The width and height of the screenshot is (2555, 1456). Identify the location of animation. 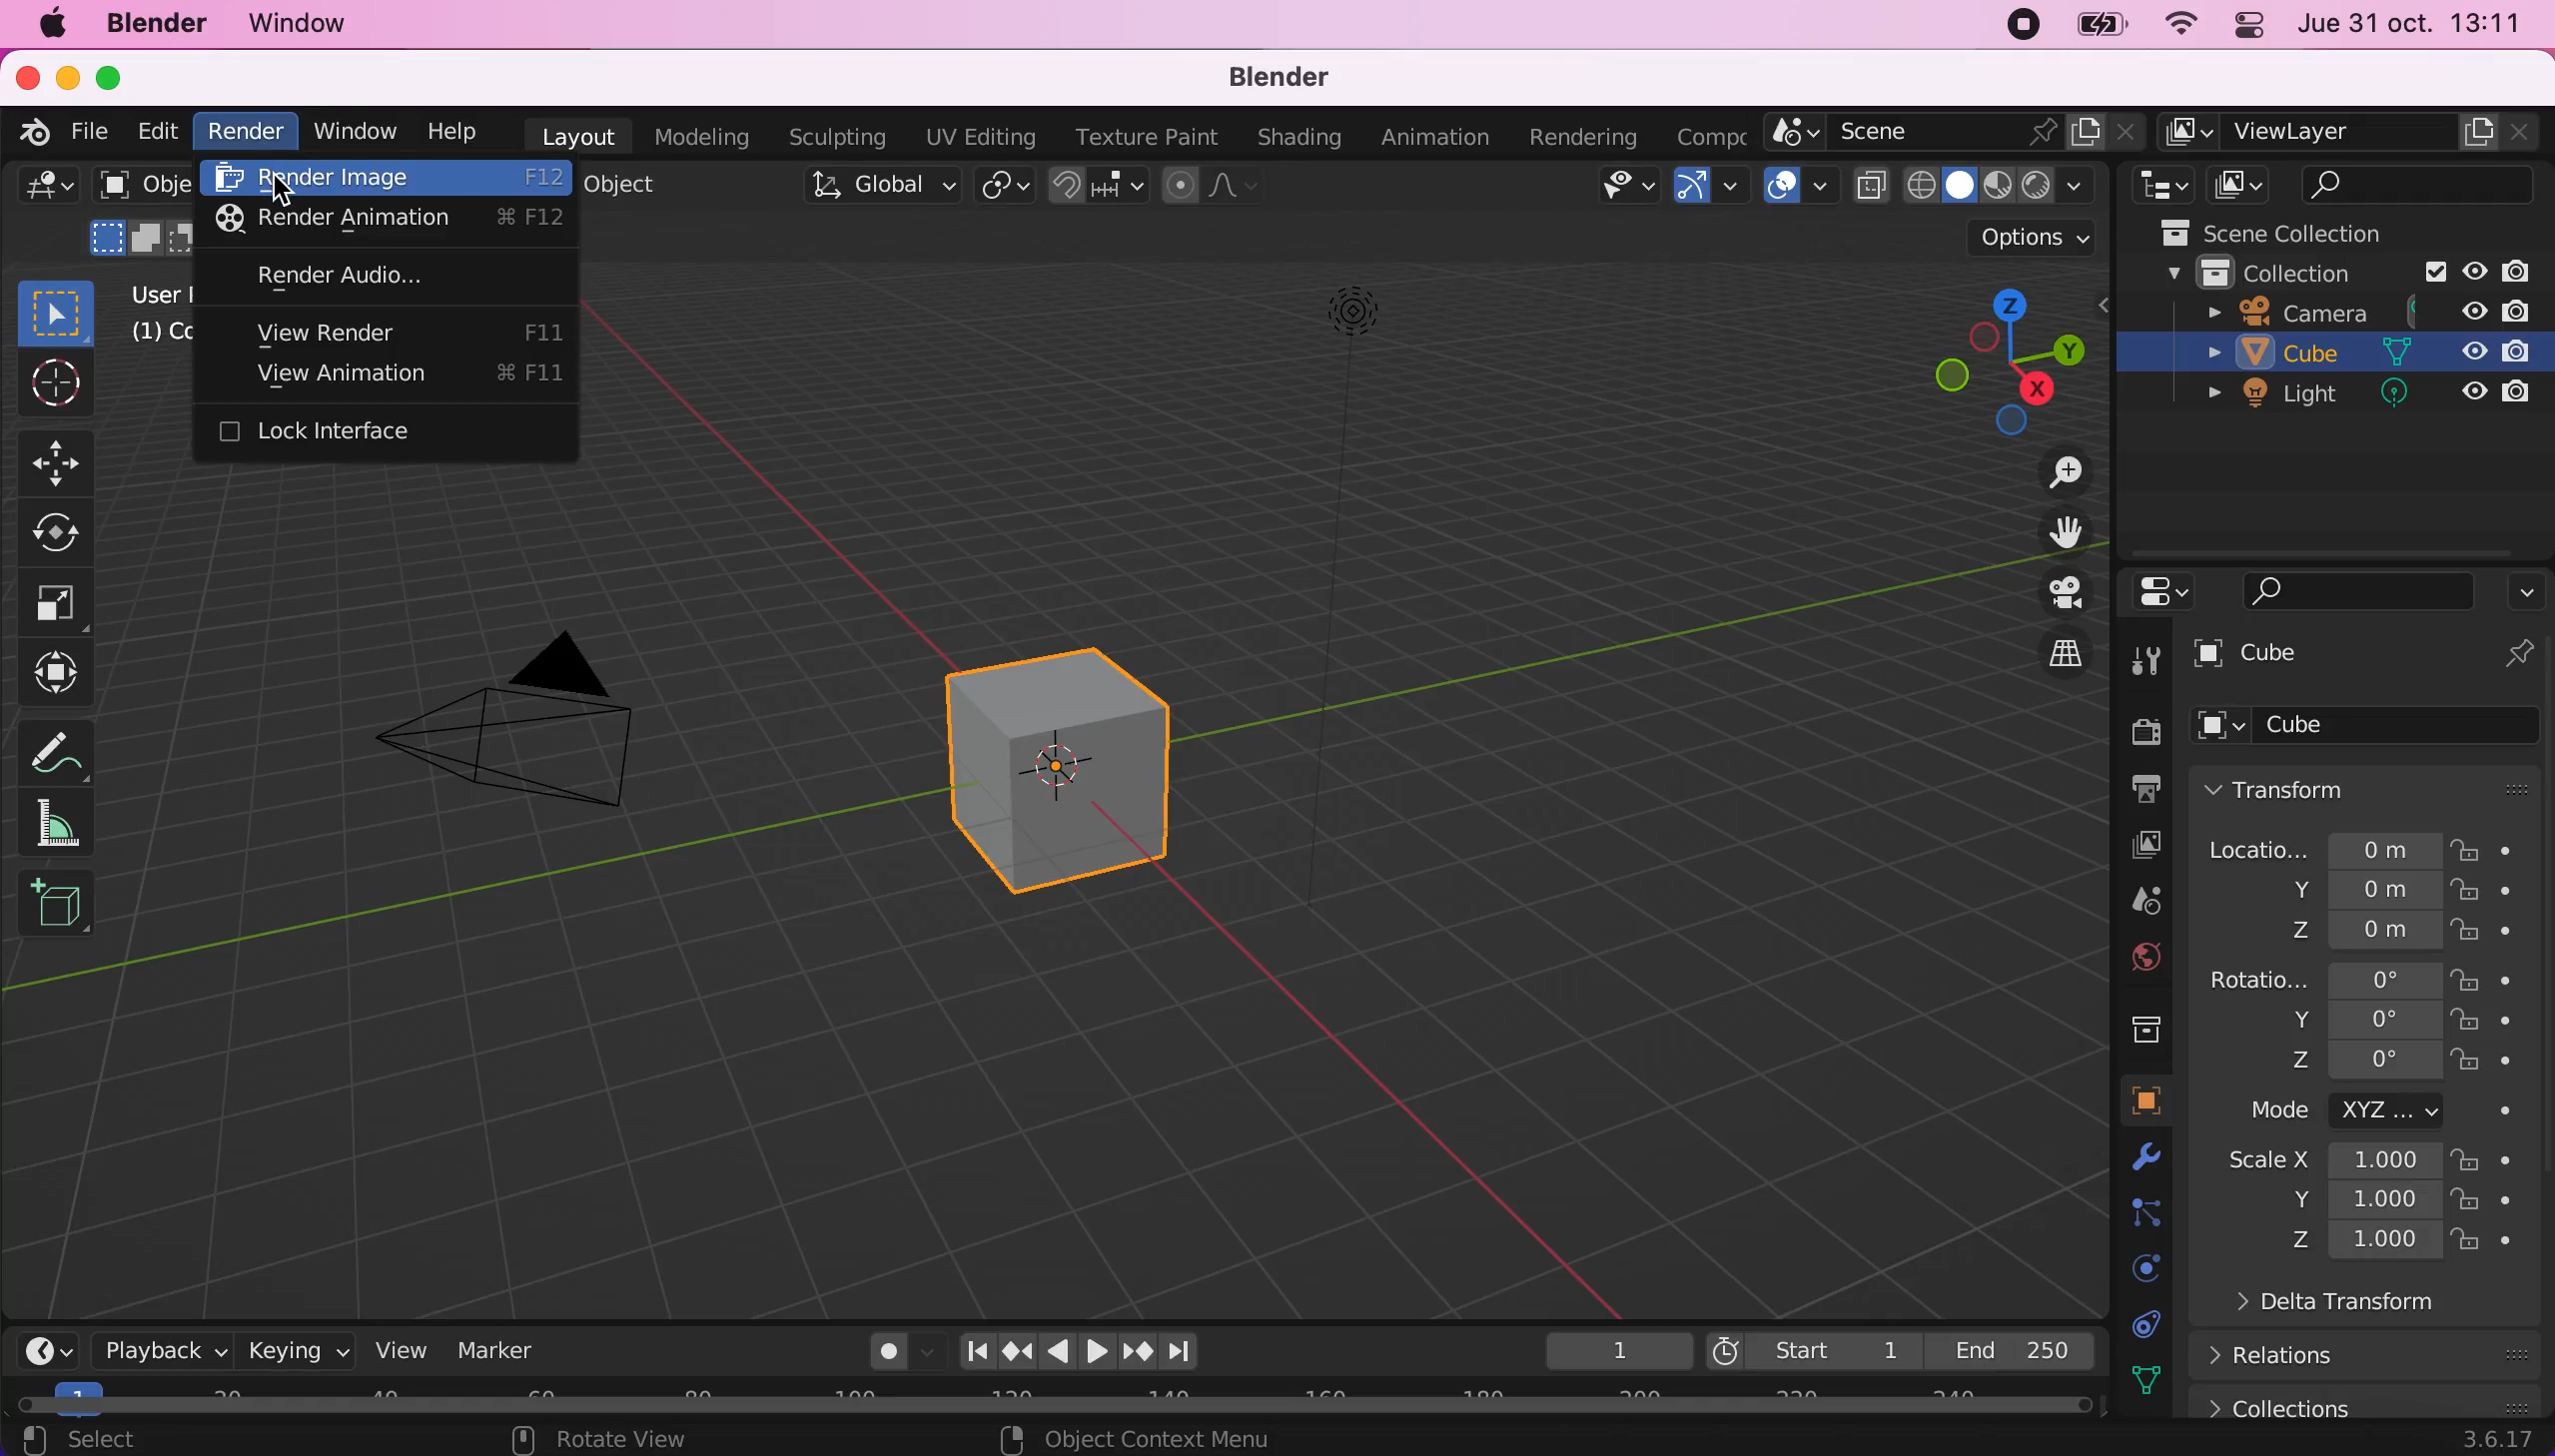
(1434, 136).